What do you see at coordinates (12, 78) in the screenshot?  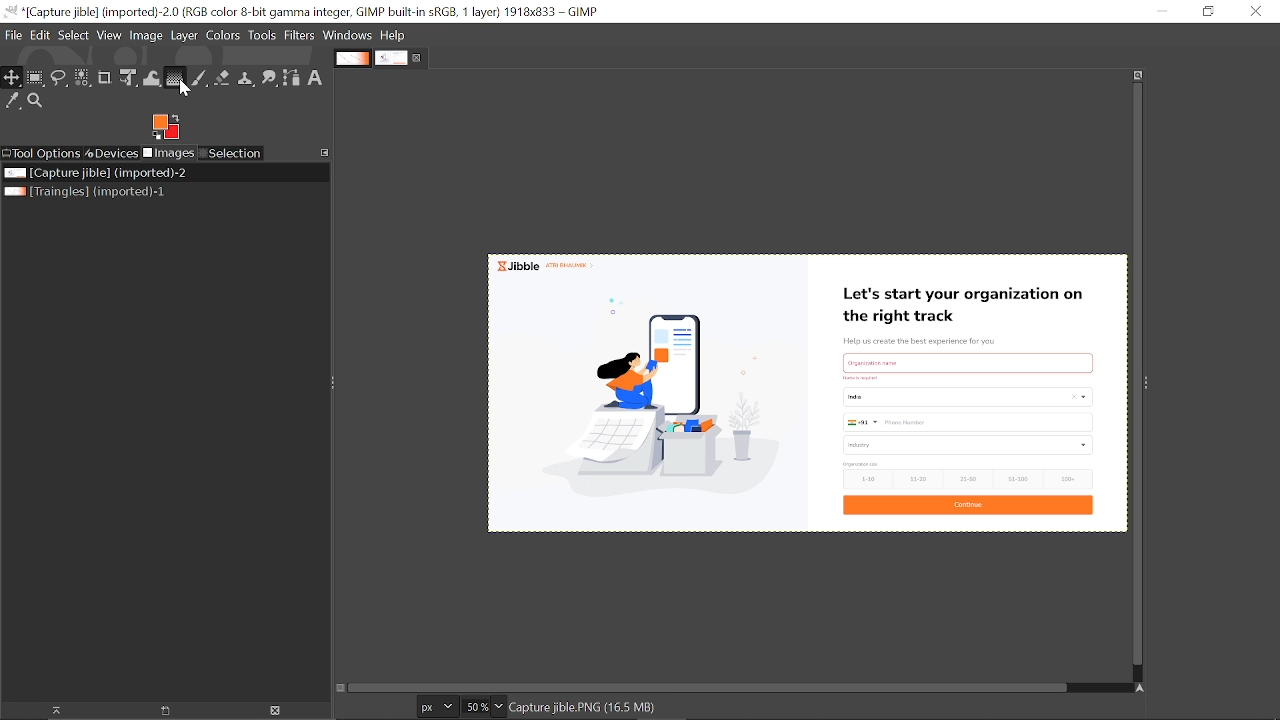 I see `Move tool` at bounding box center [12, 78].